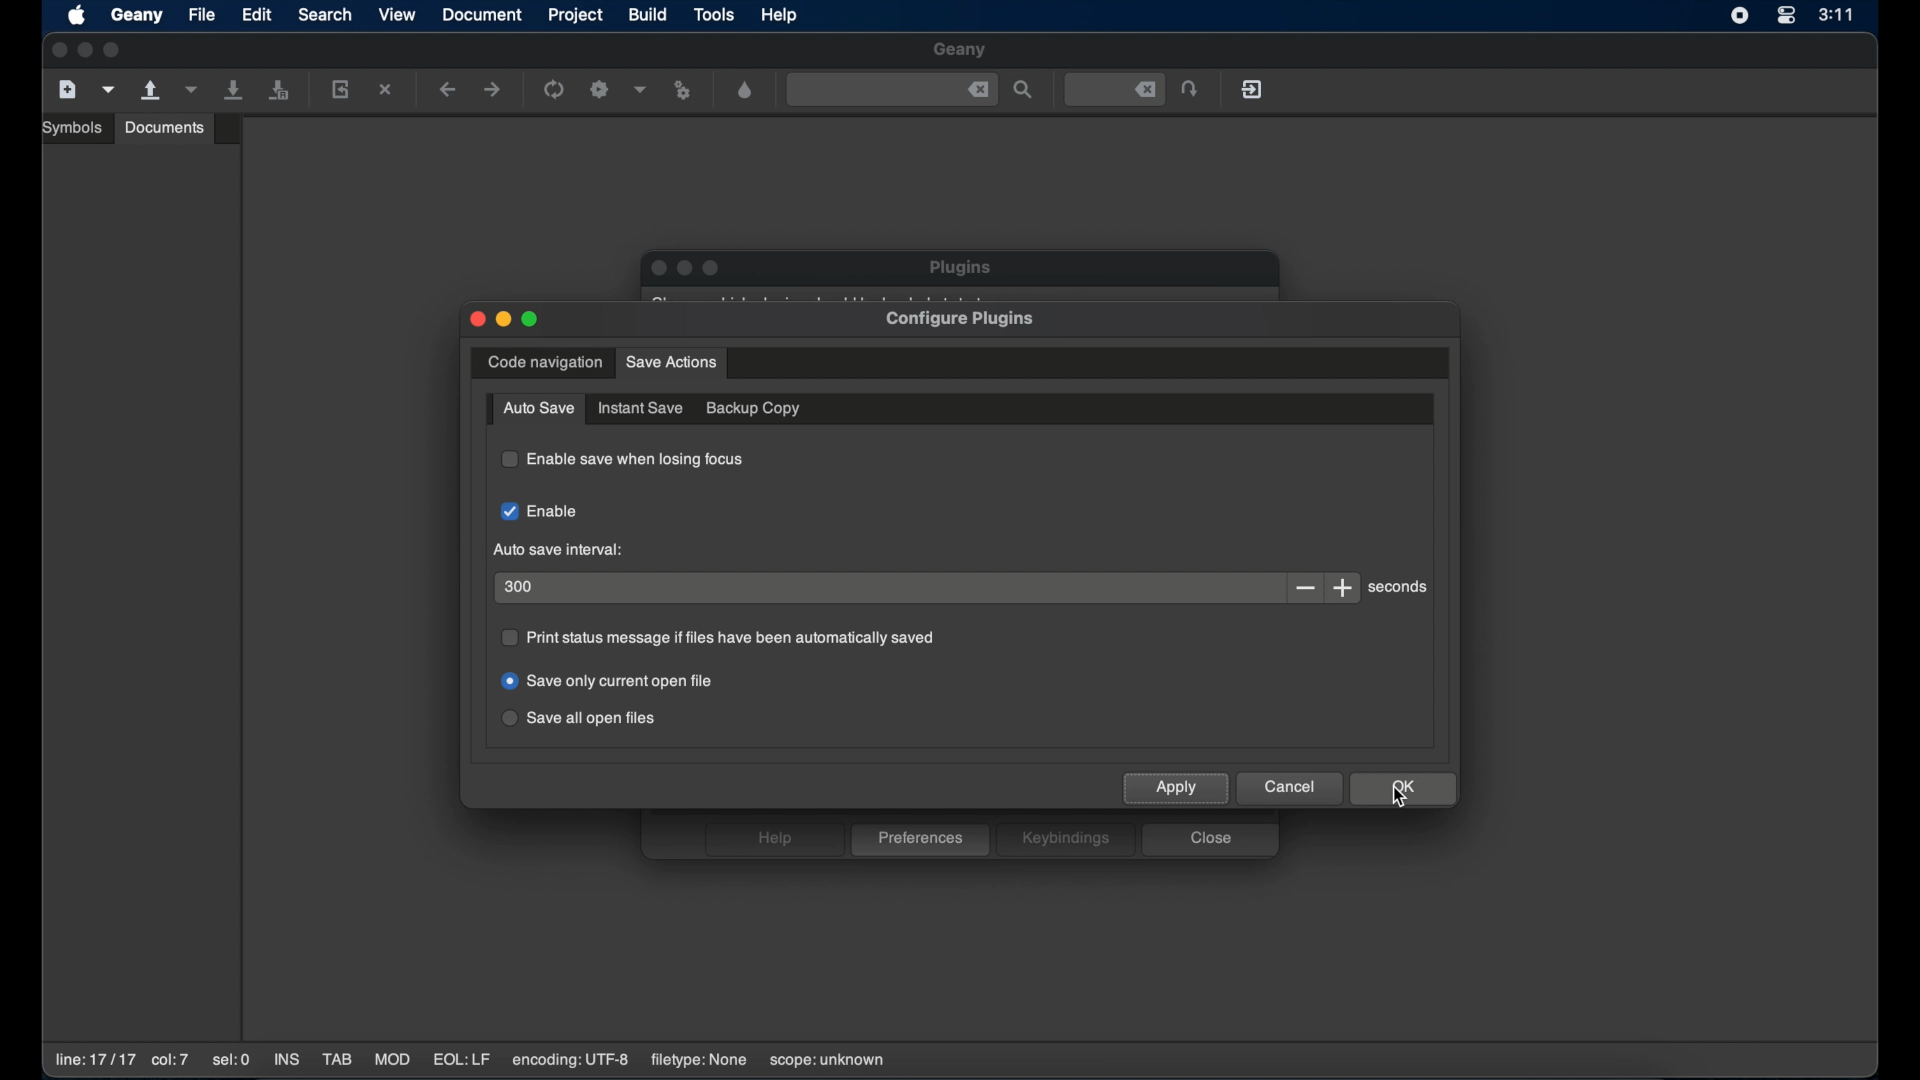  I want to click on configure  plugins, so click(962, 320).